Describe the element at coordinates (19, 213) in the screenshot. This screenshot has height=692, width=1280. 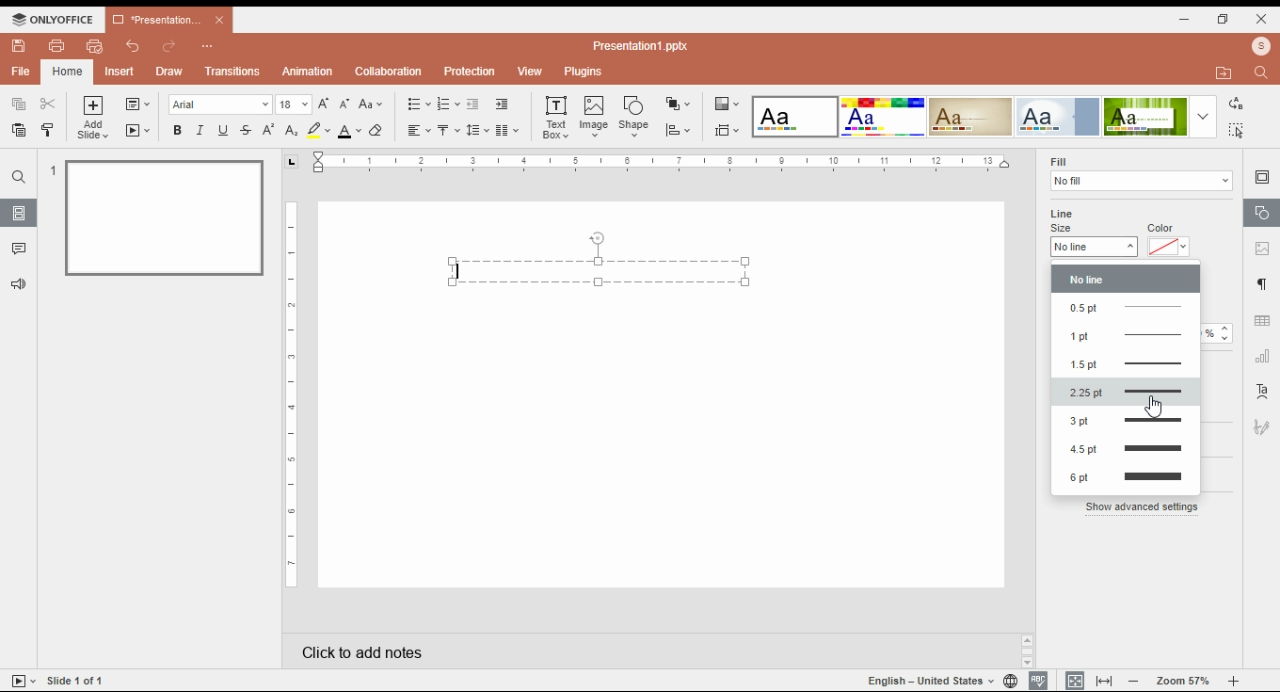
I see `slide` at that location.